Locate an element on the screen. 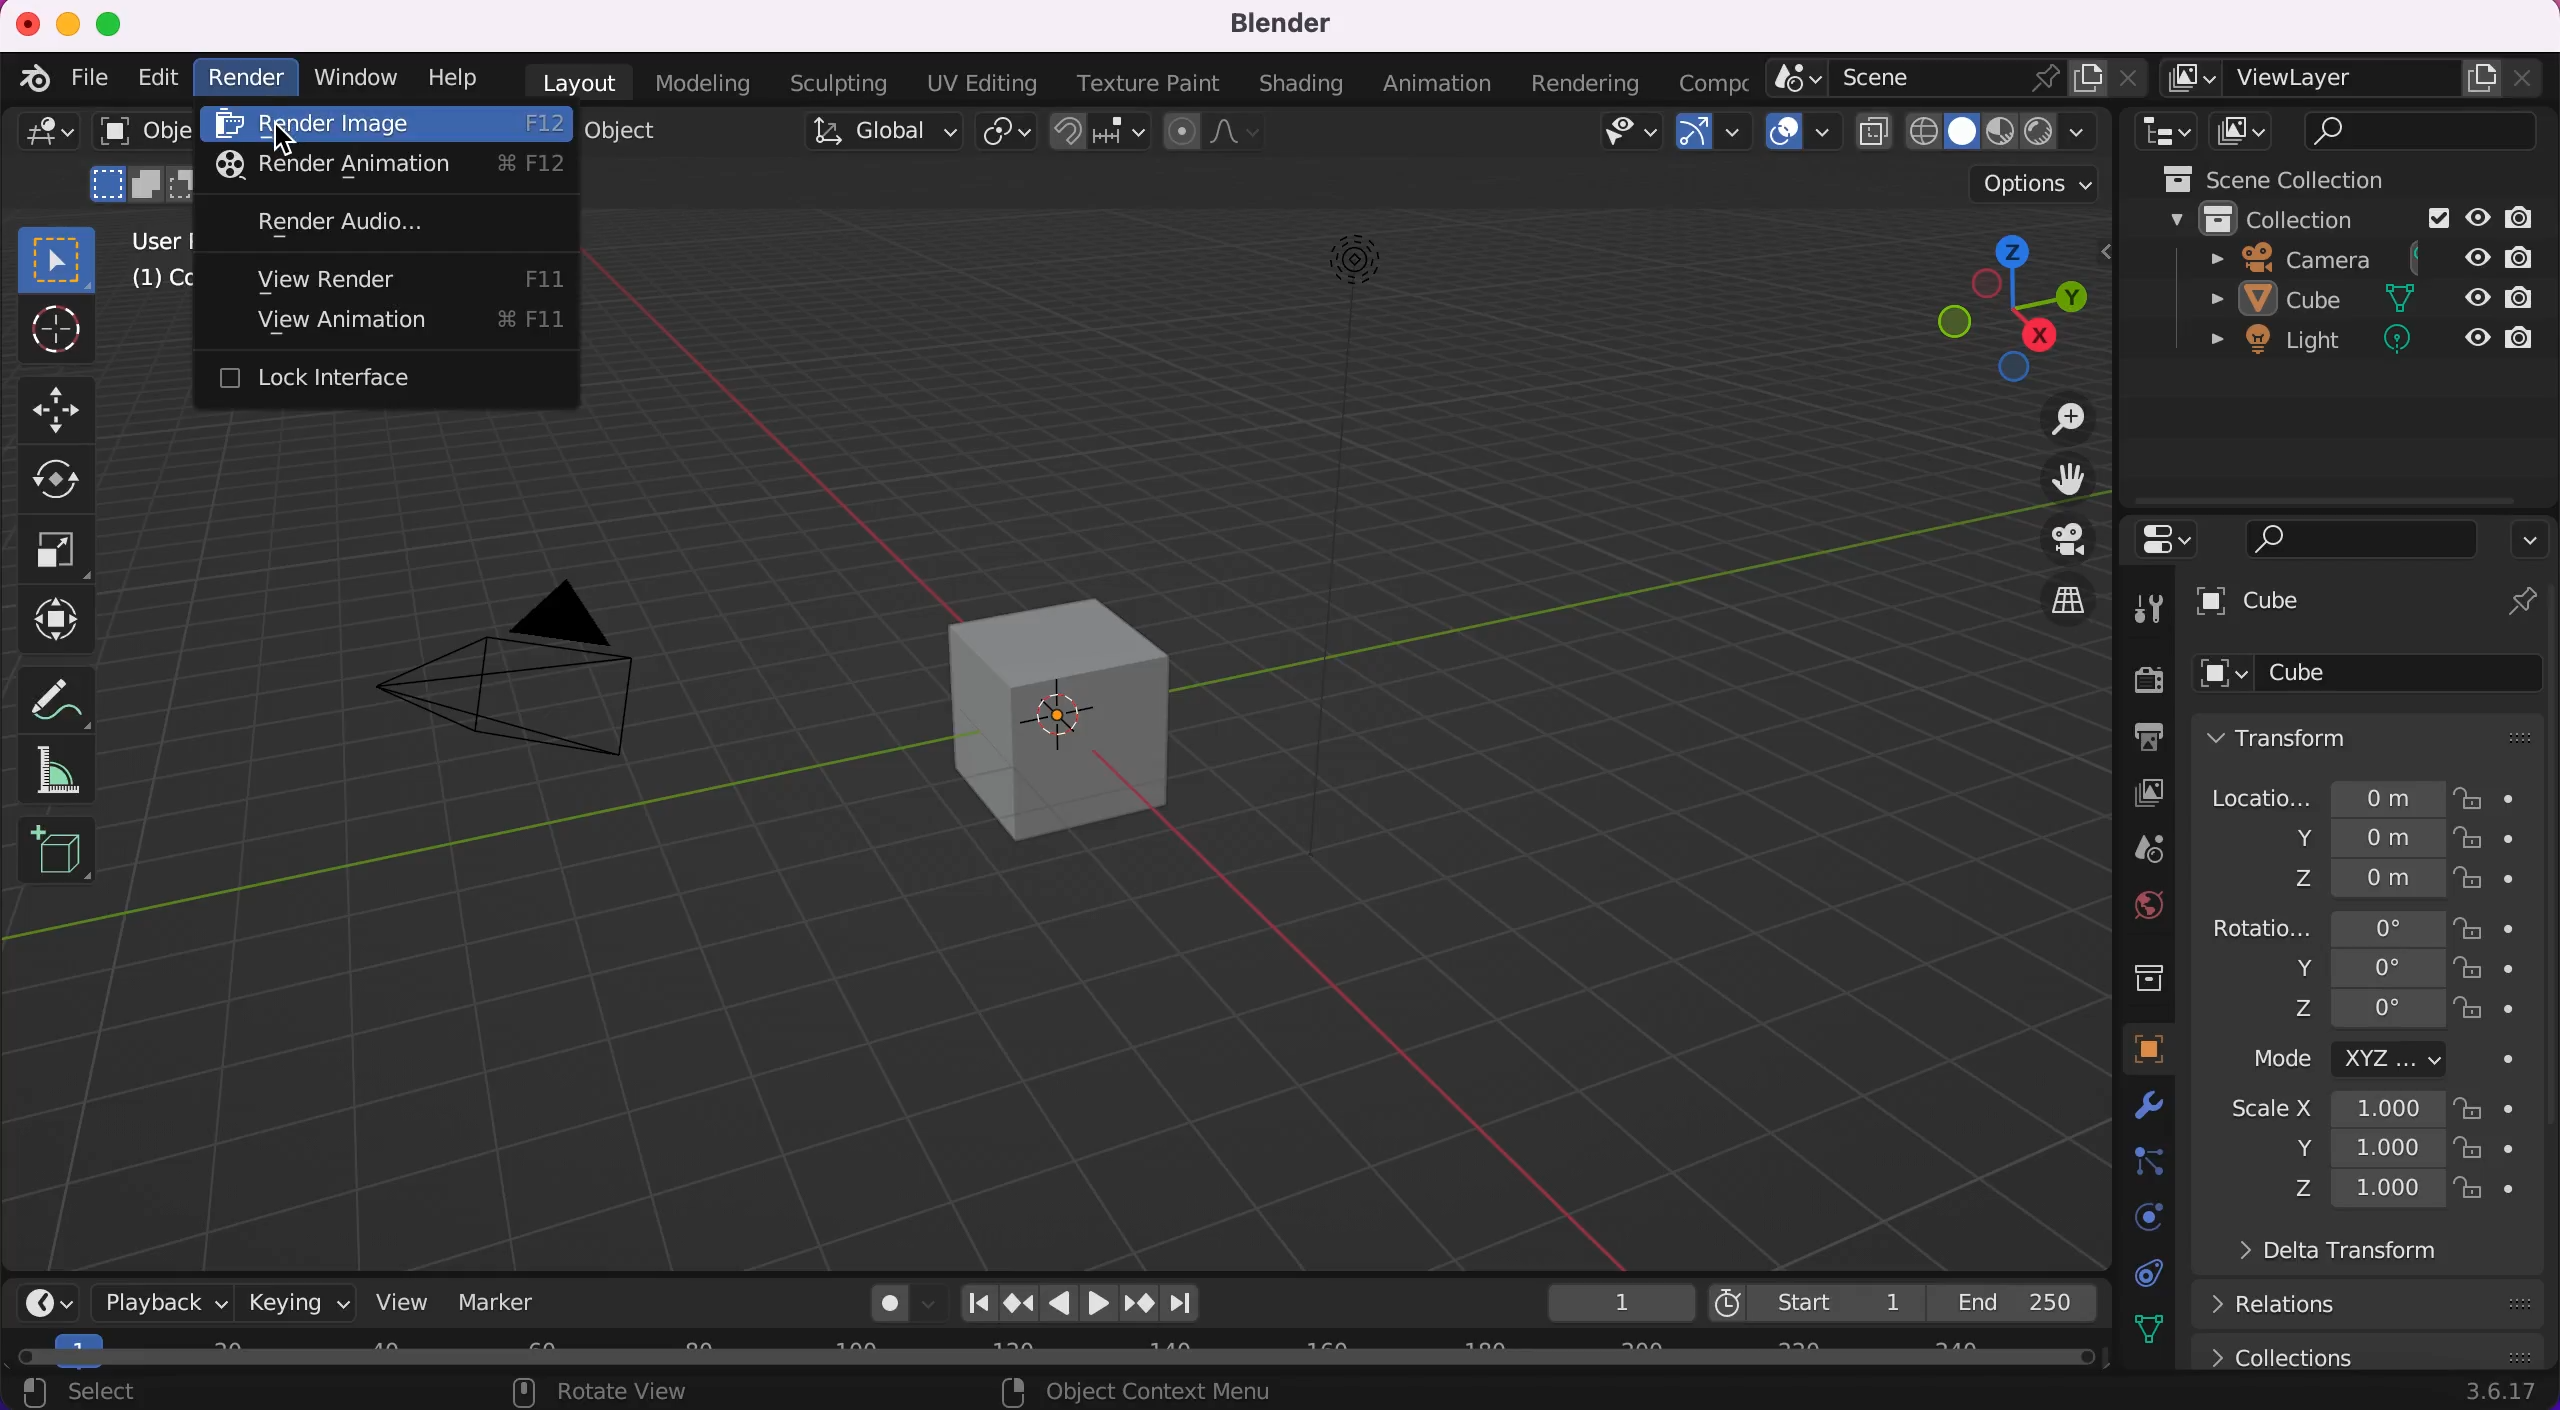 The height and width of the screenshot is (1410, 2560). disable in render is located at coordinates (2524, 335).